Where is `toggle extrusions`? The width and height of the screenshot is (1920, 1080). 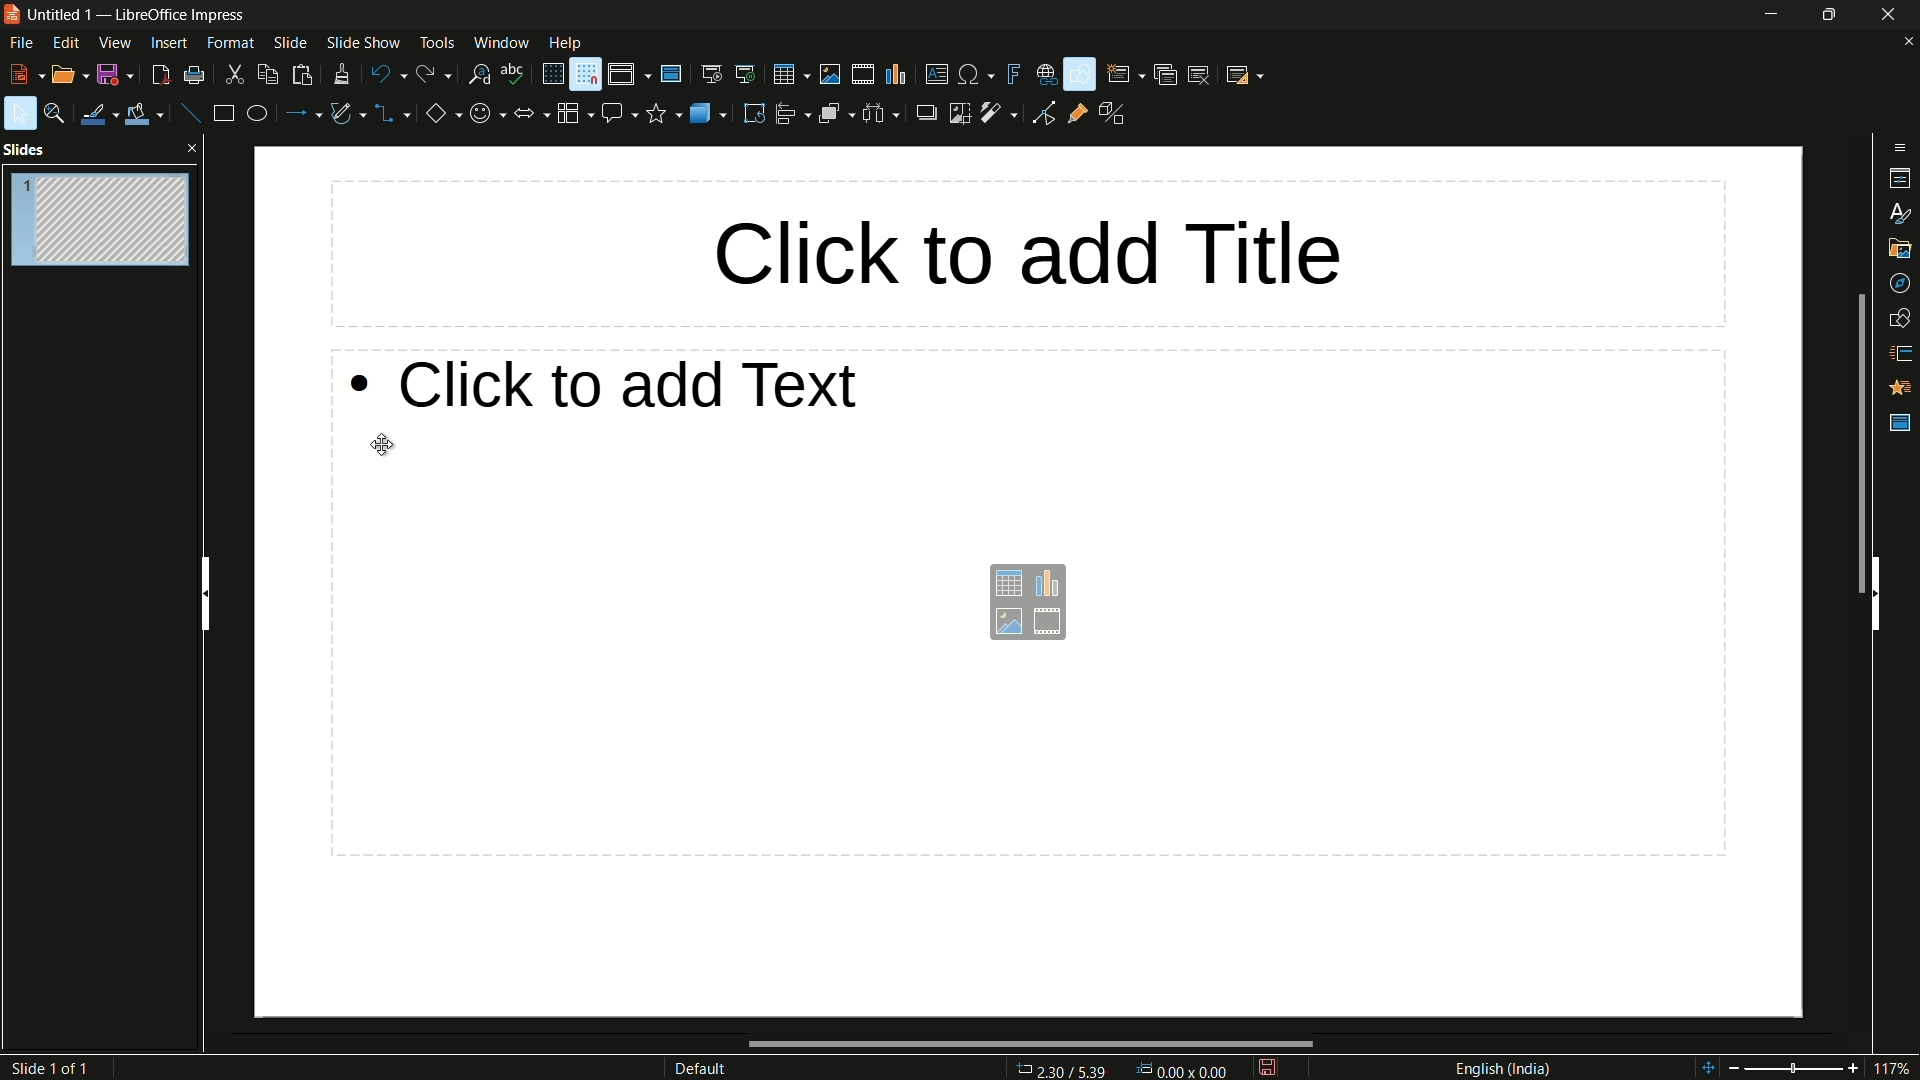
toggle extrusions is located at coordinates (1117, 115).